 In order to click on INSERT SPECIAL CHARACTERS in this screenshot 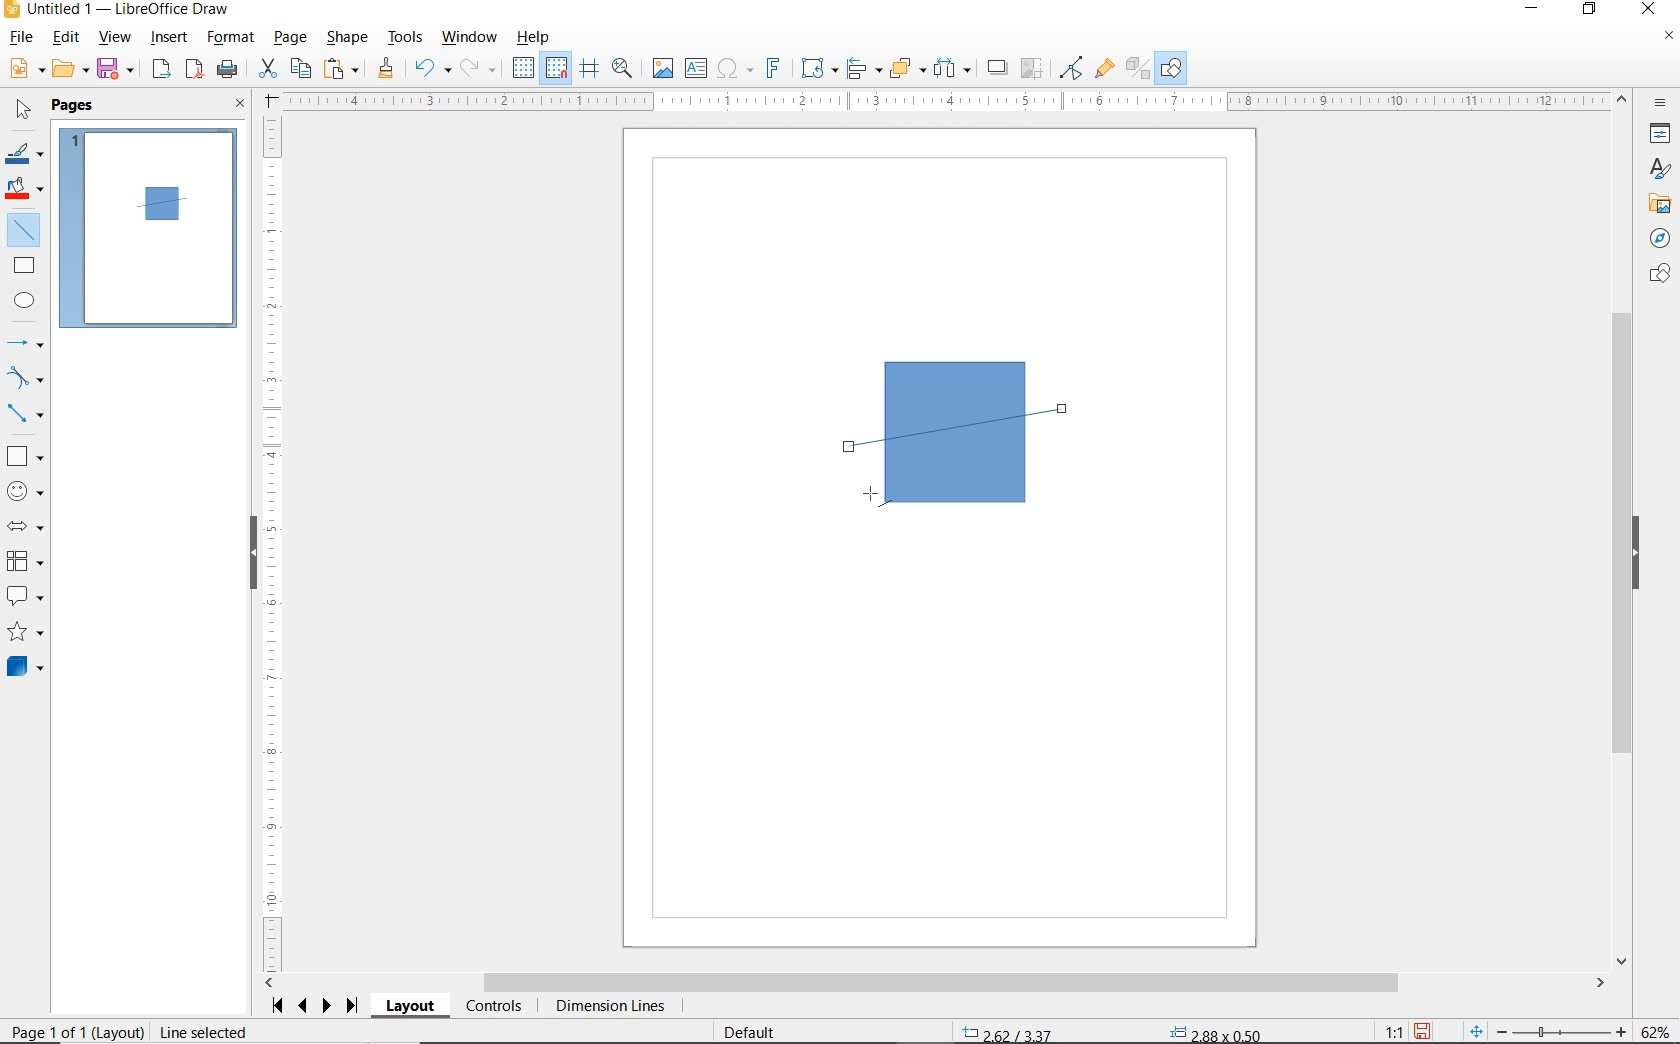, I will do `click(733, 69)`.